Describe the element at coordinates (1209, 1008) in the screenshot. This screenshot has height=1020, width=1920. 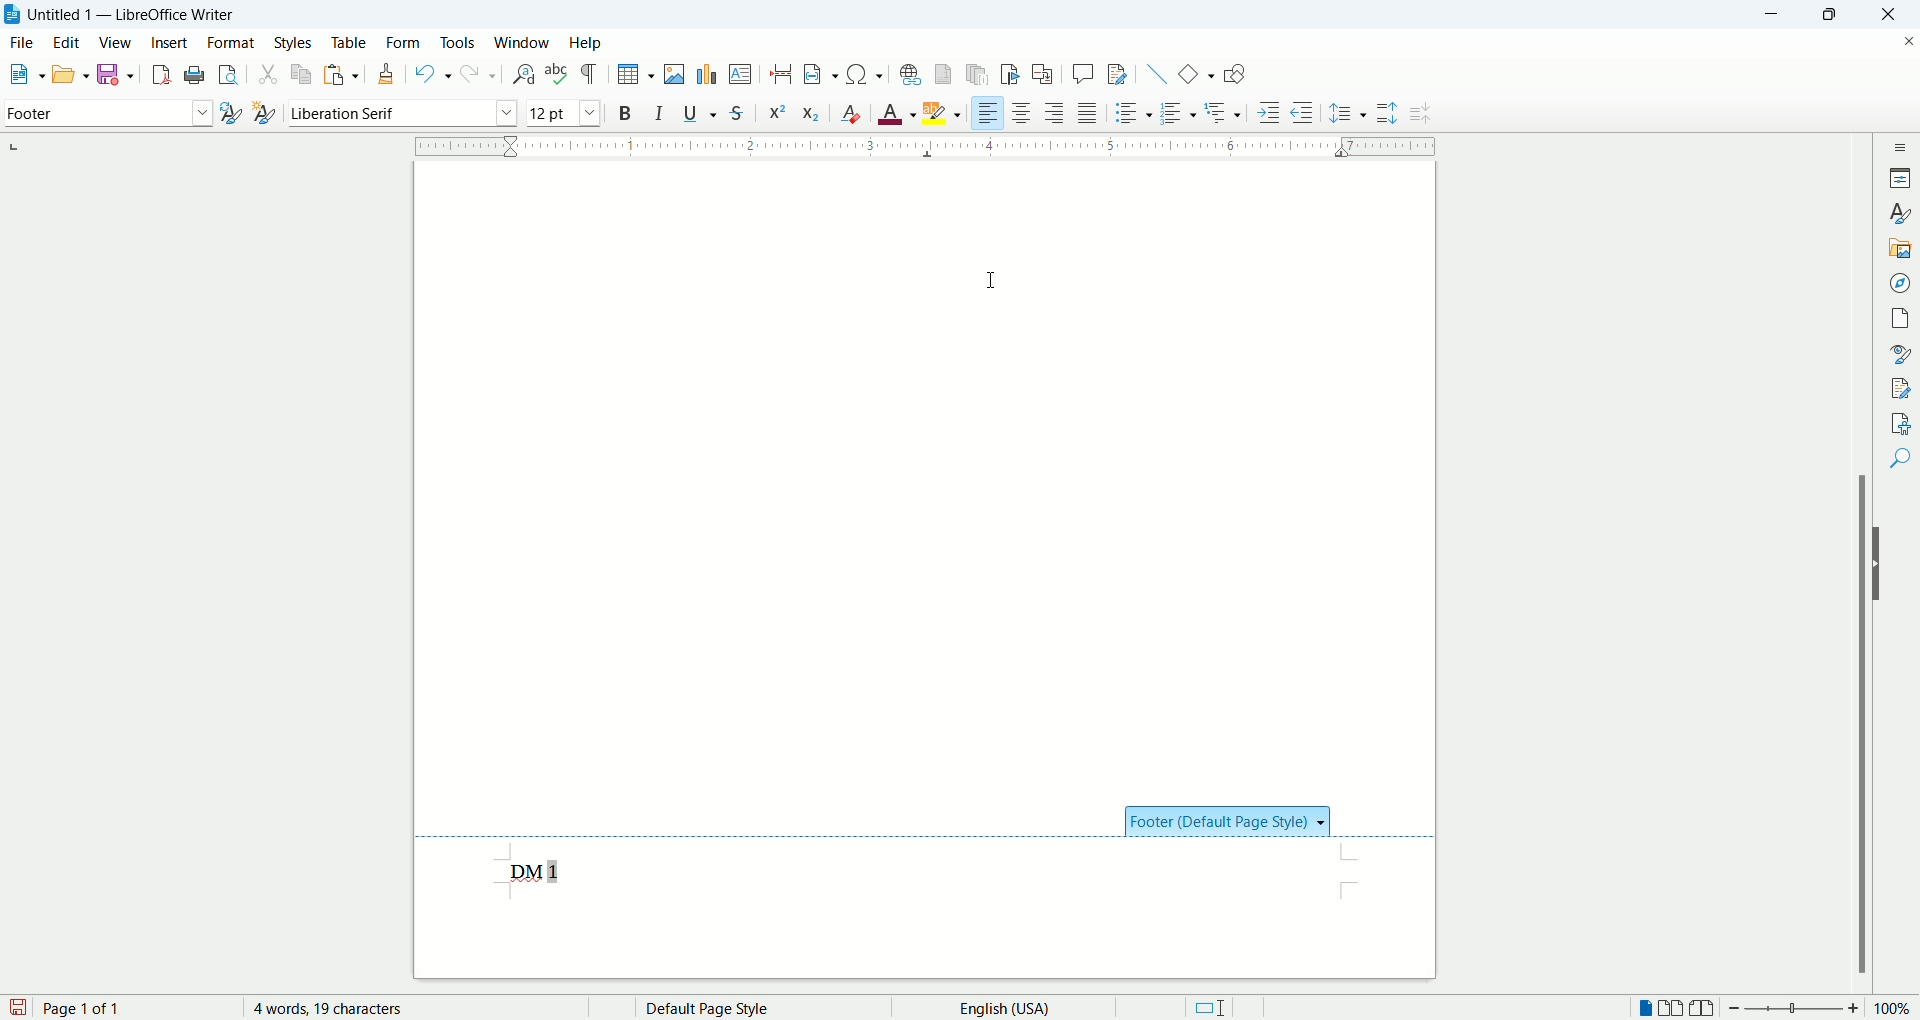
I see `standard selection` at that location.